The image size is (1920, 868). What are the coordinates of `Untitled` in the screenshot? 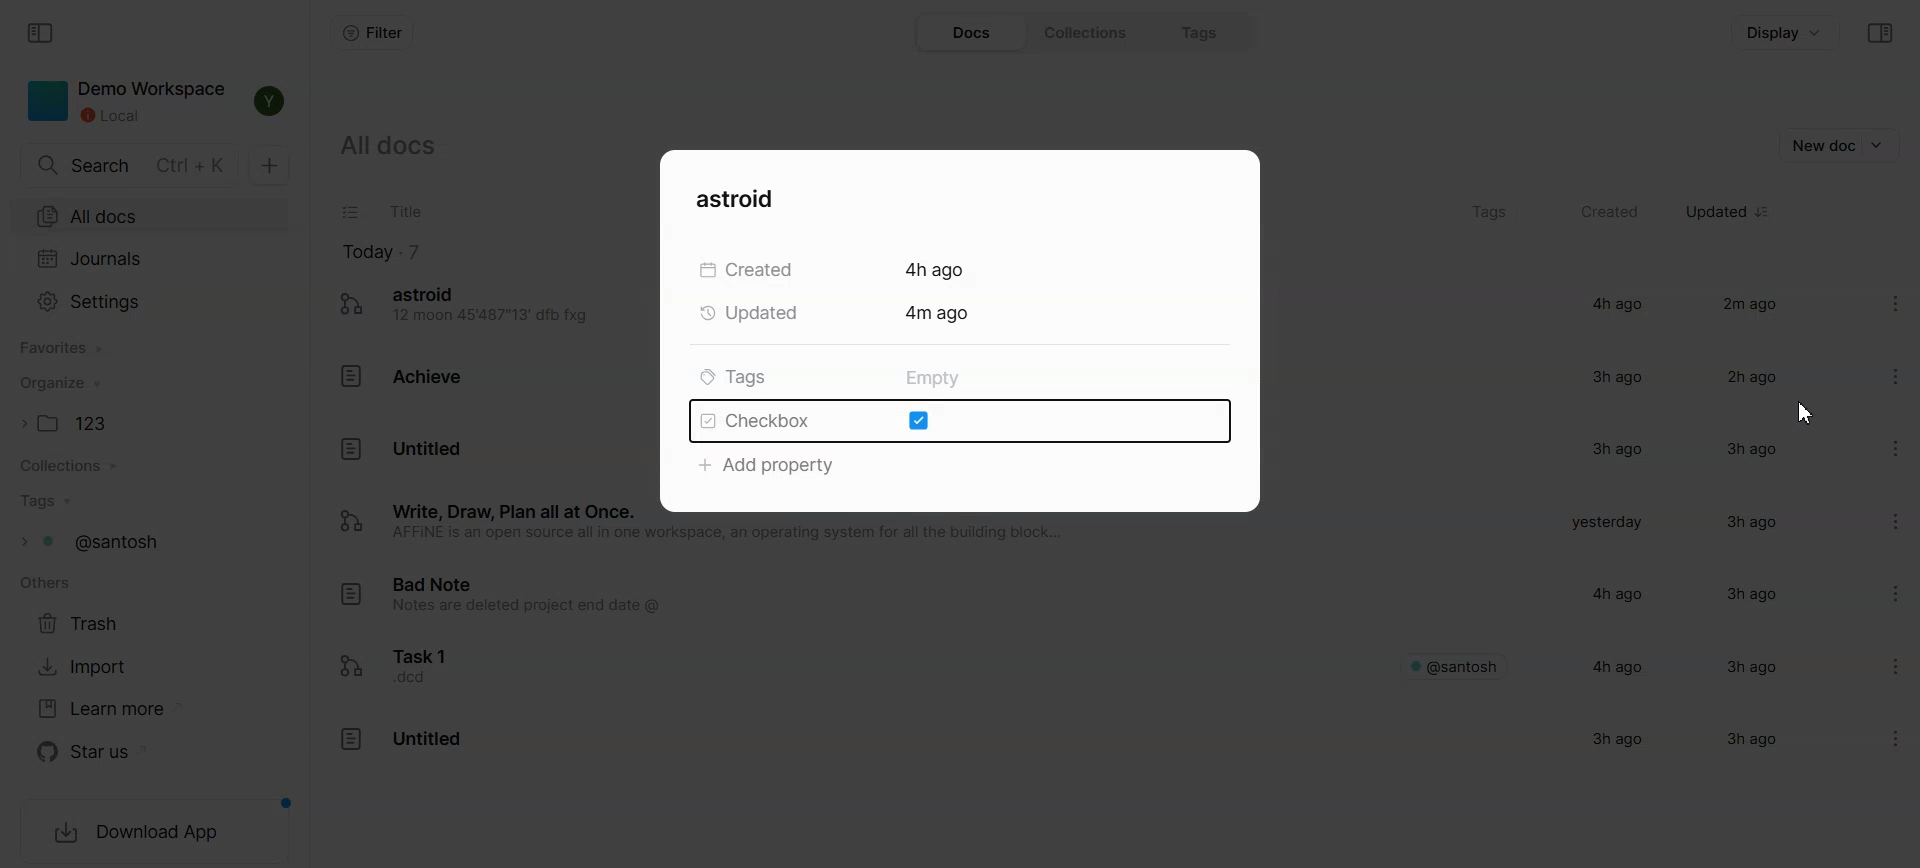 It's located at (400, 744).